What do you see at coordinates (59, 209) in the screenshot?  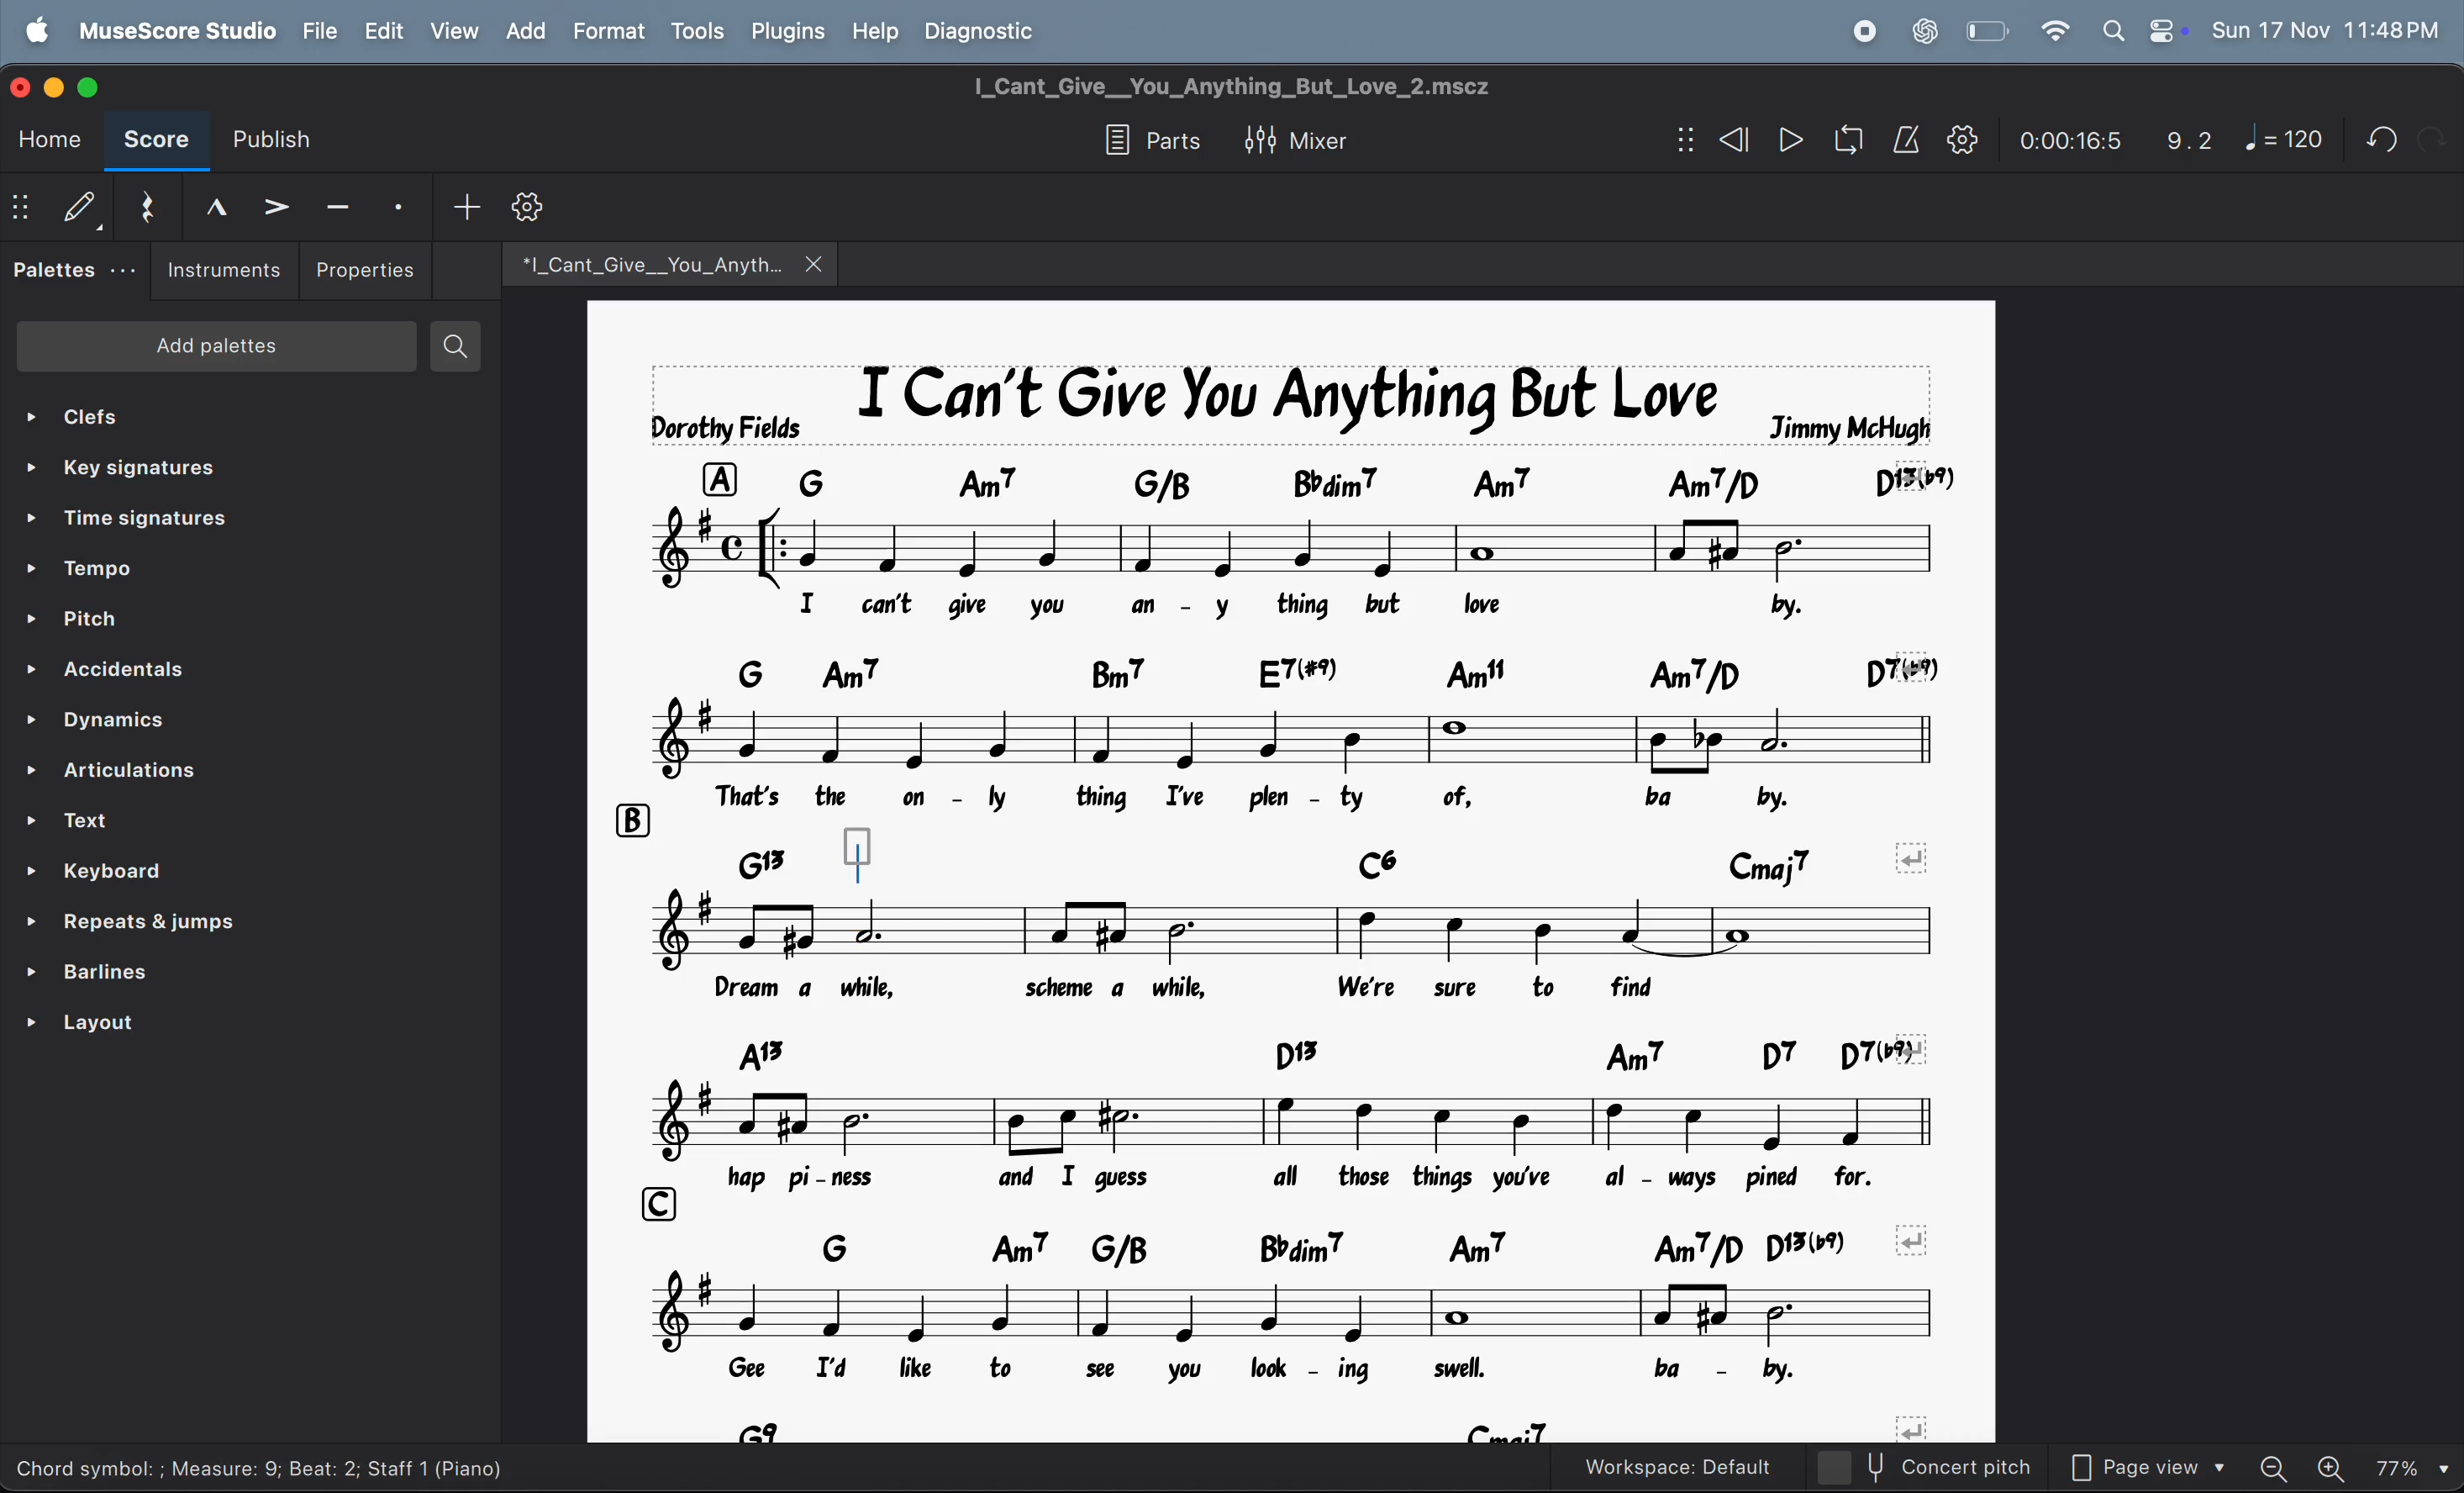 I see `default` at bounding box center [59, 209].